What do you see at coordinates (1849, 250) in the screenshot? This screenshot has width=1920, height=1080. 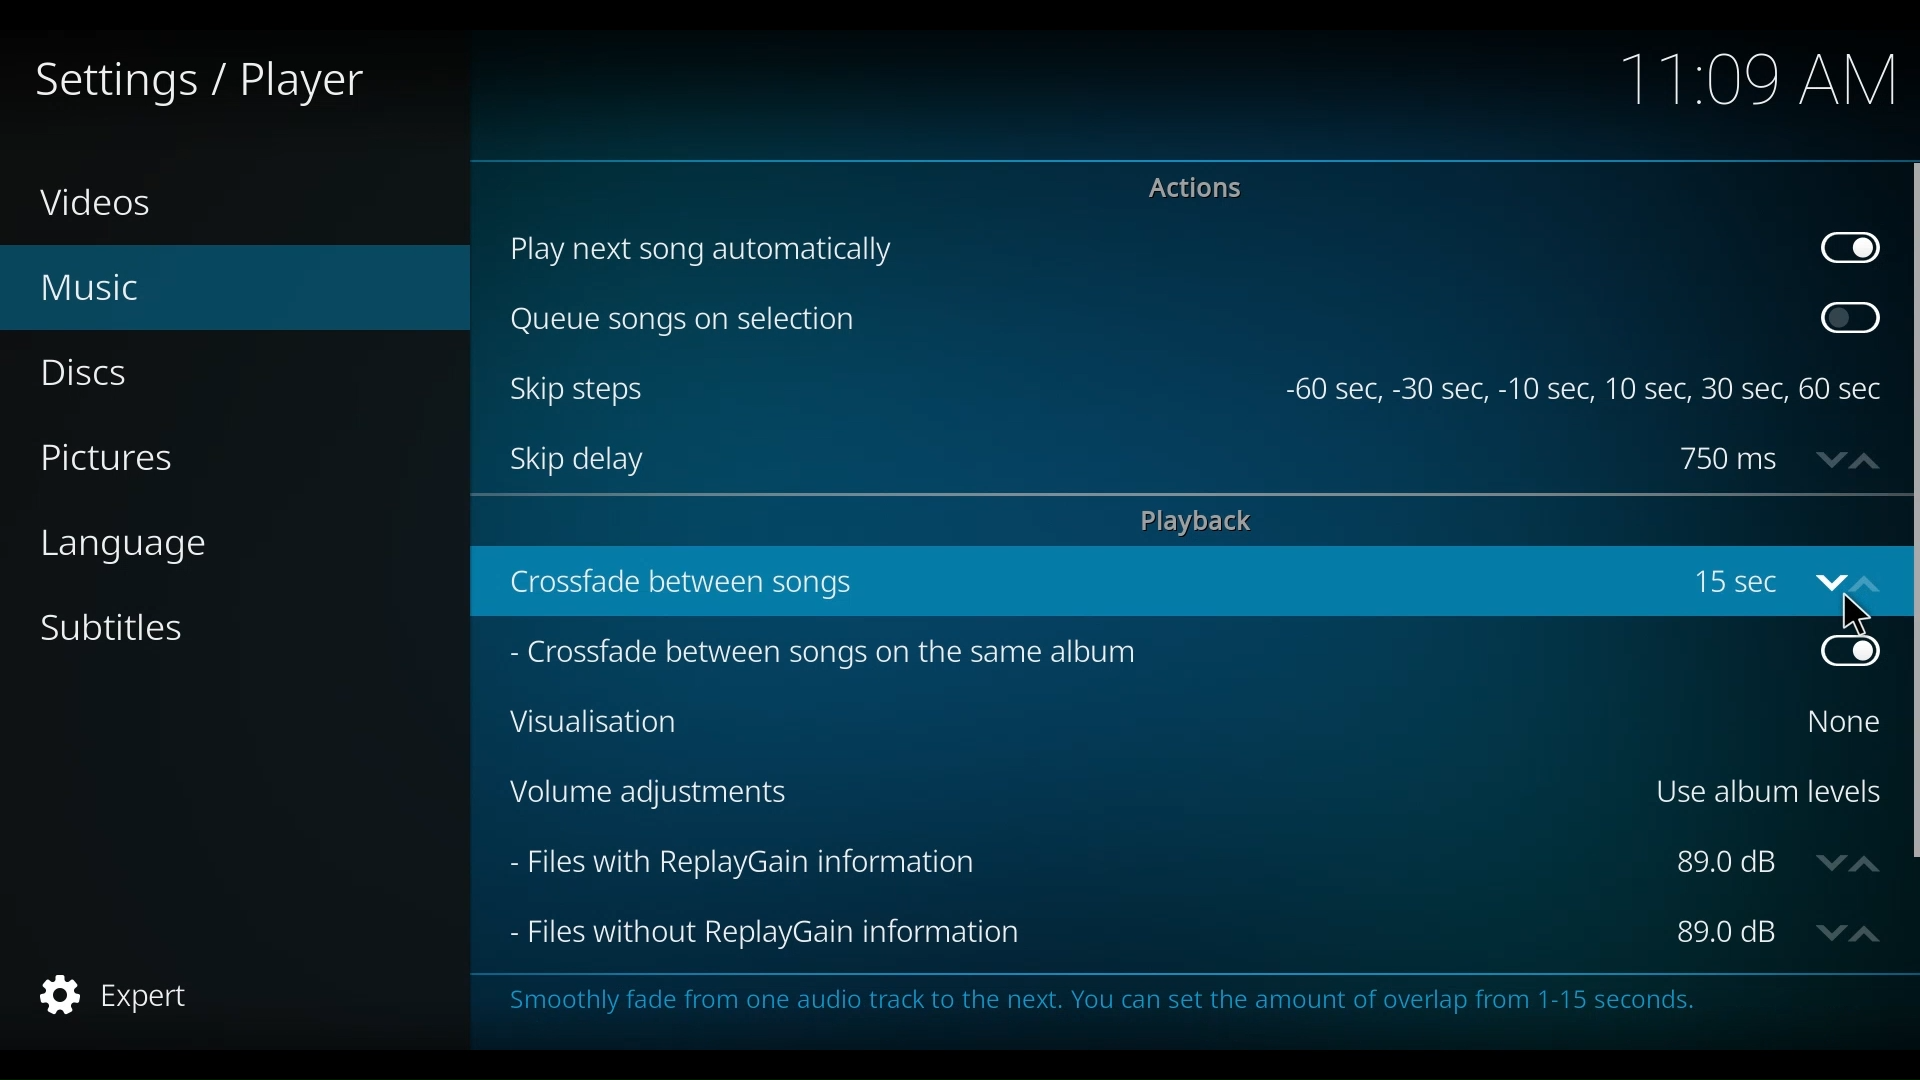 I see `Toggle on/off play next song automatically` at bounding box center [1849, 250].